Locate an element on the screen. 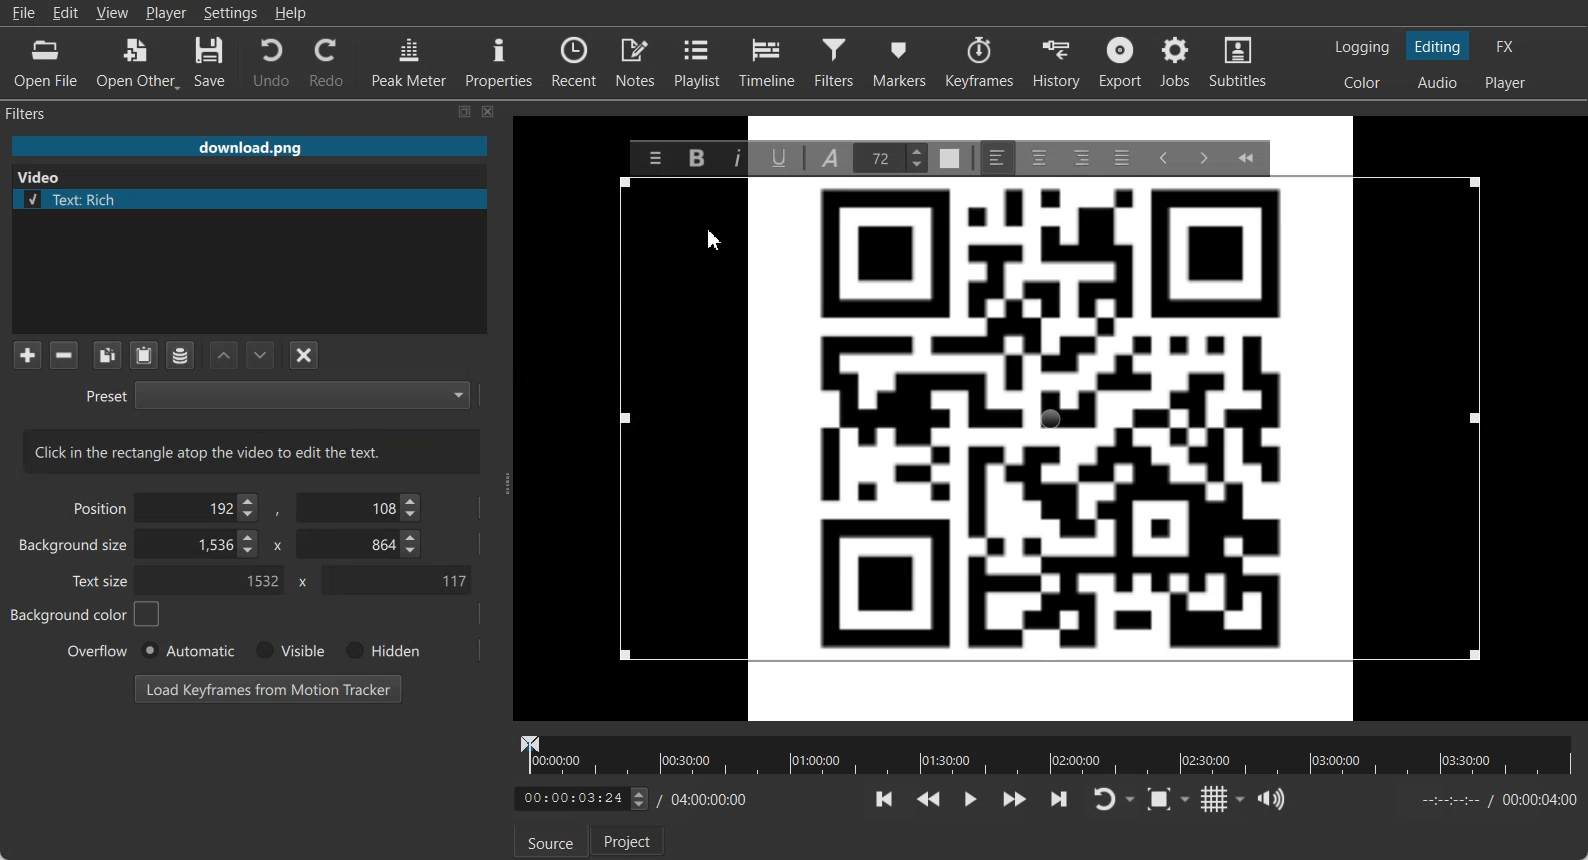  Timeline is located at coordinates (768, 61).